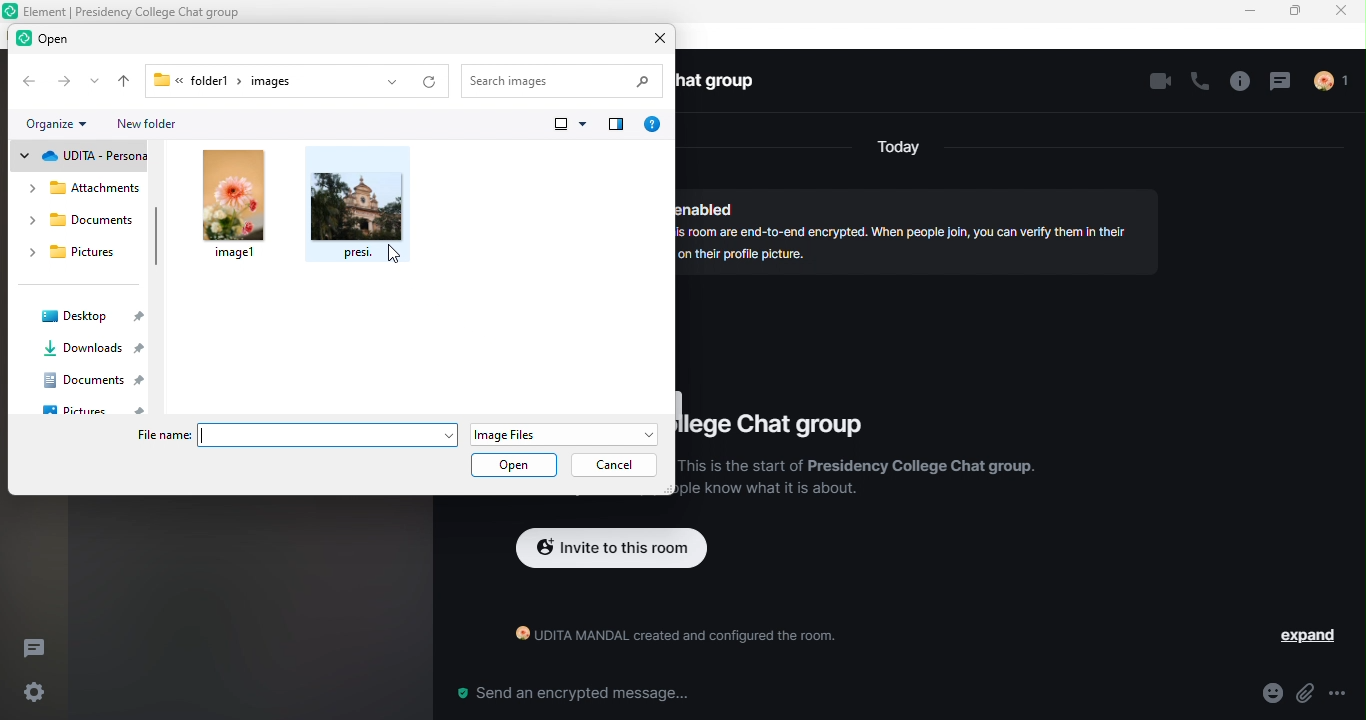 This screenshot has width=1366, height=720. Describe the element at coordinates (1295, 636) in the screenshot. I see `expand` at that location.